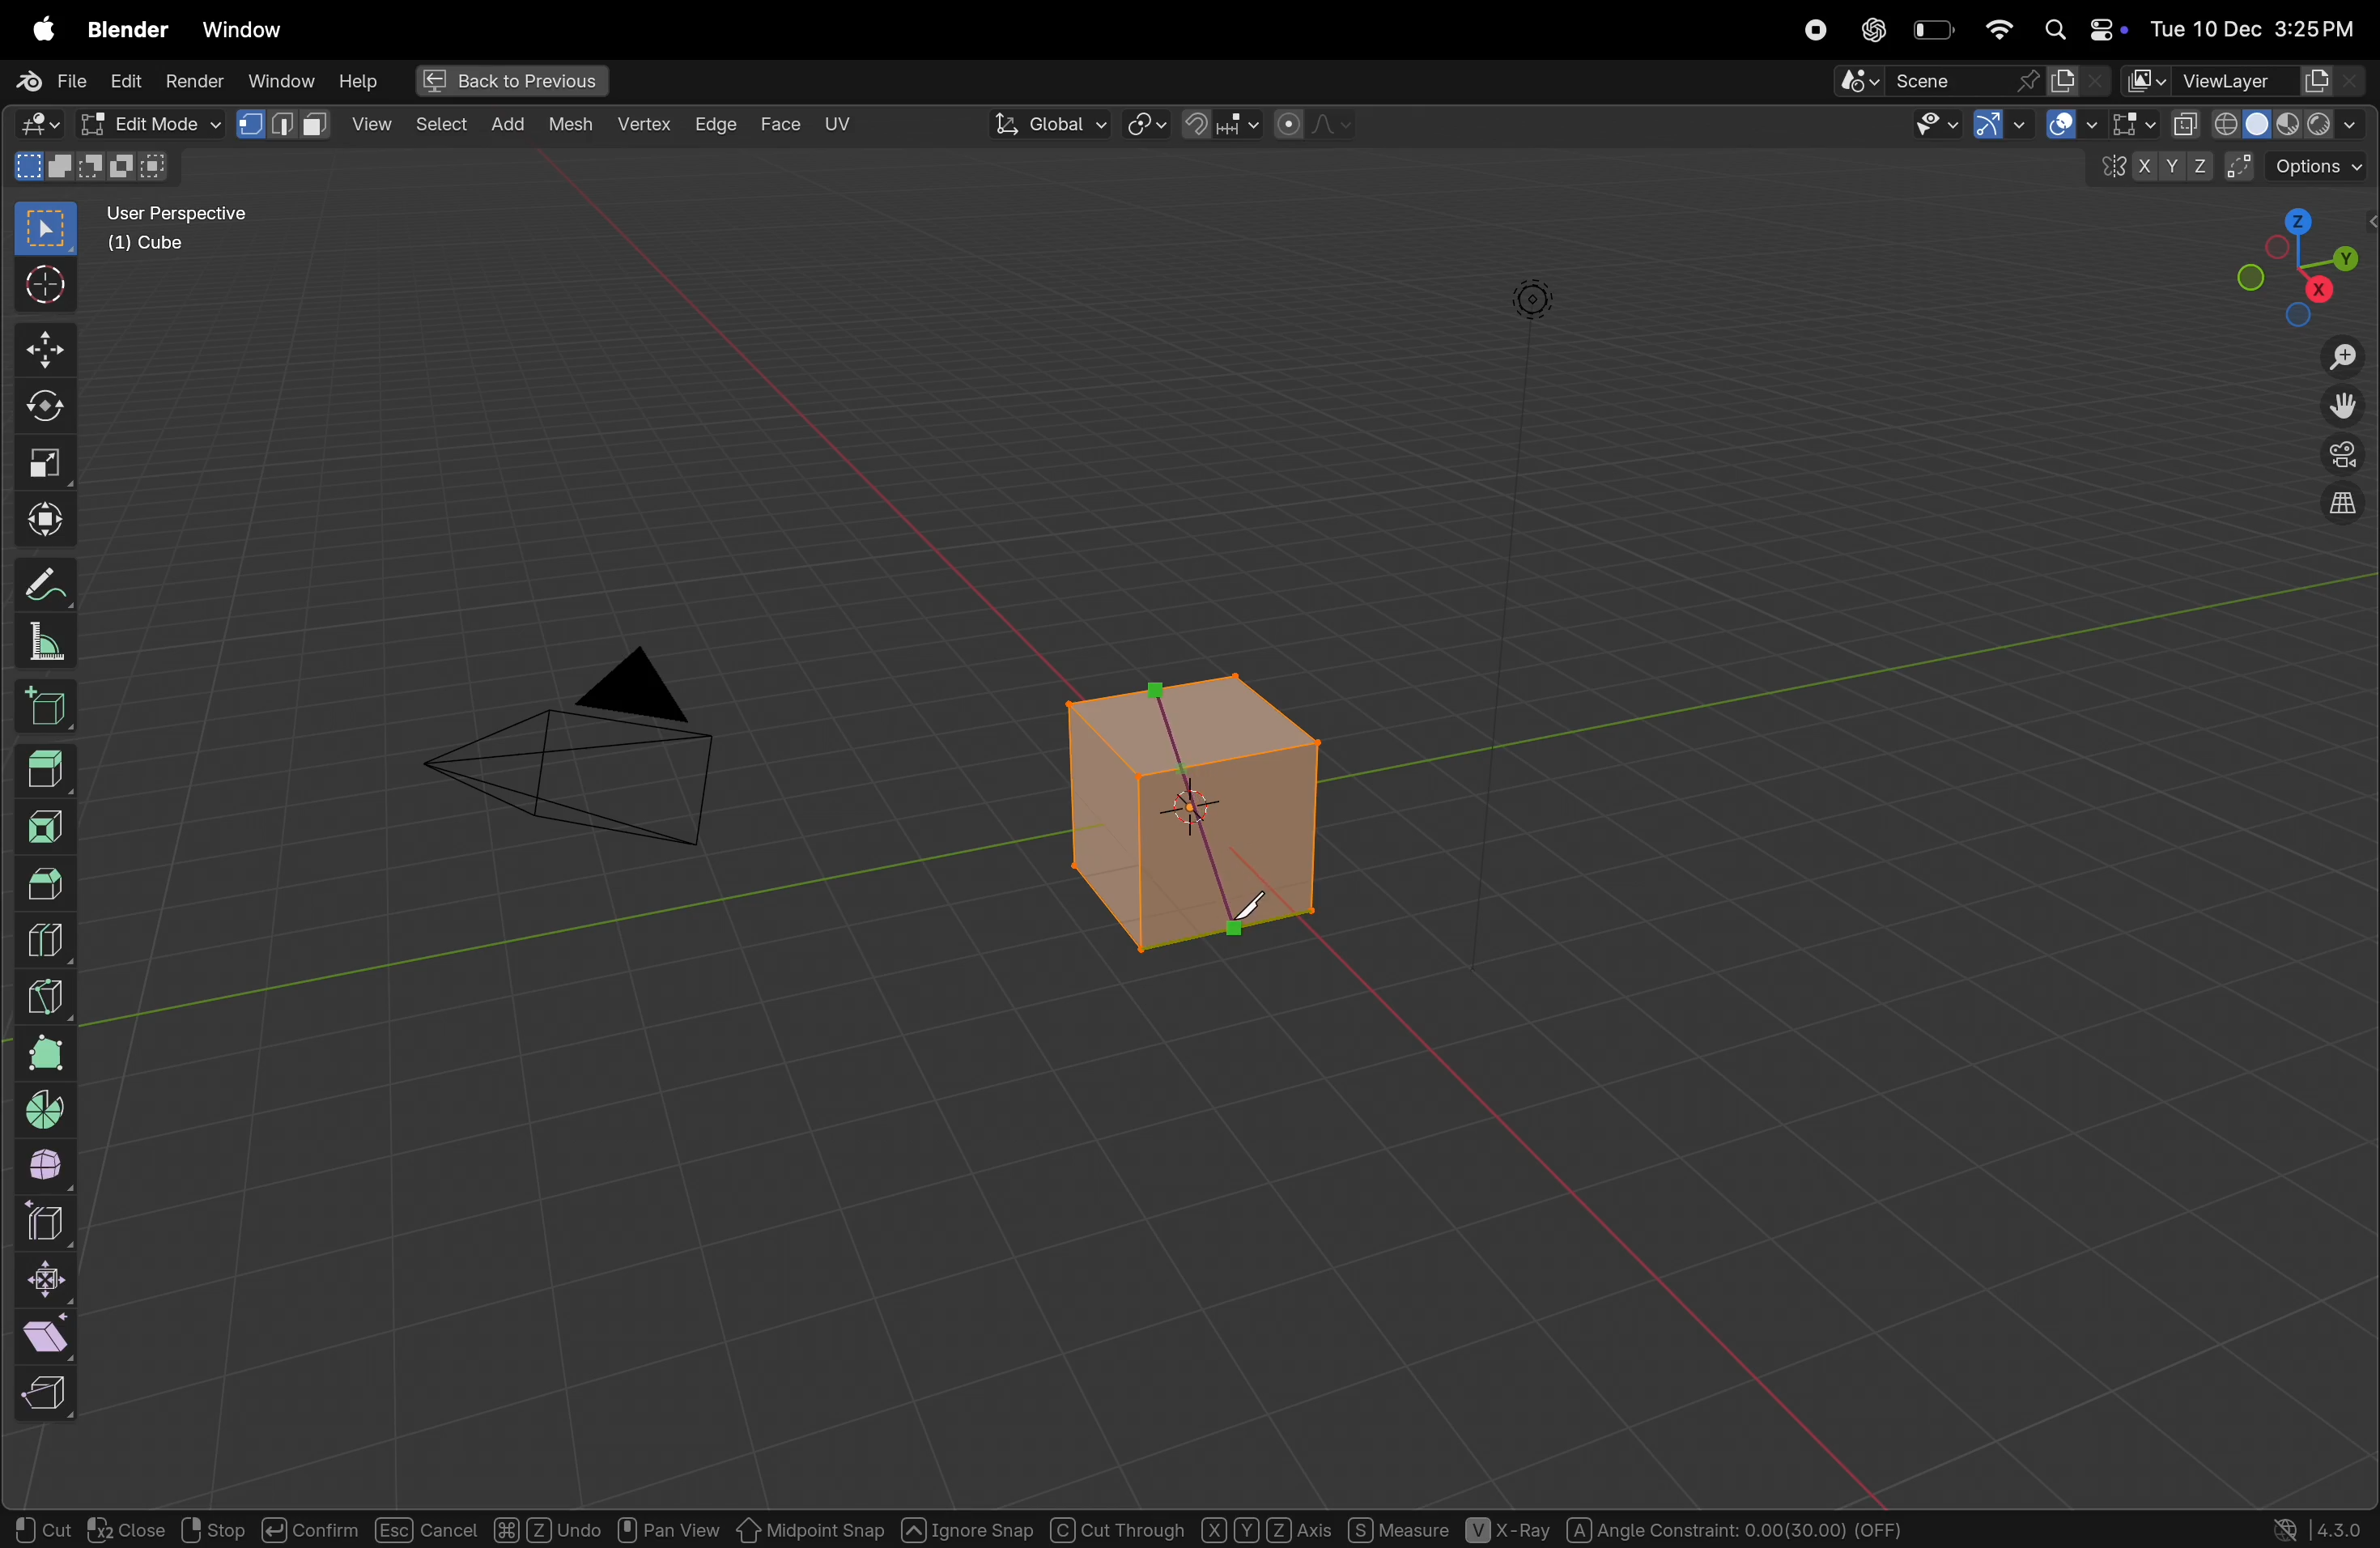  Describe the element at coordinates (39, 520) in the screenshot. I see `transform` at that location.